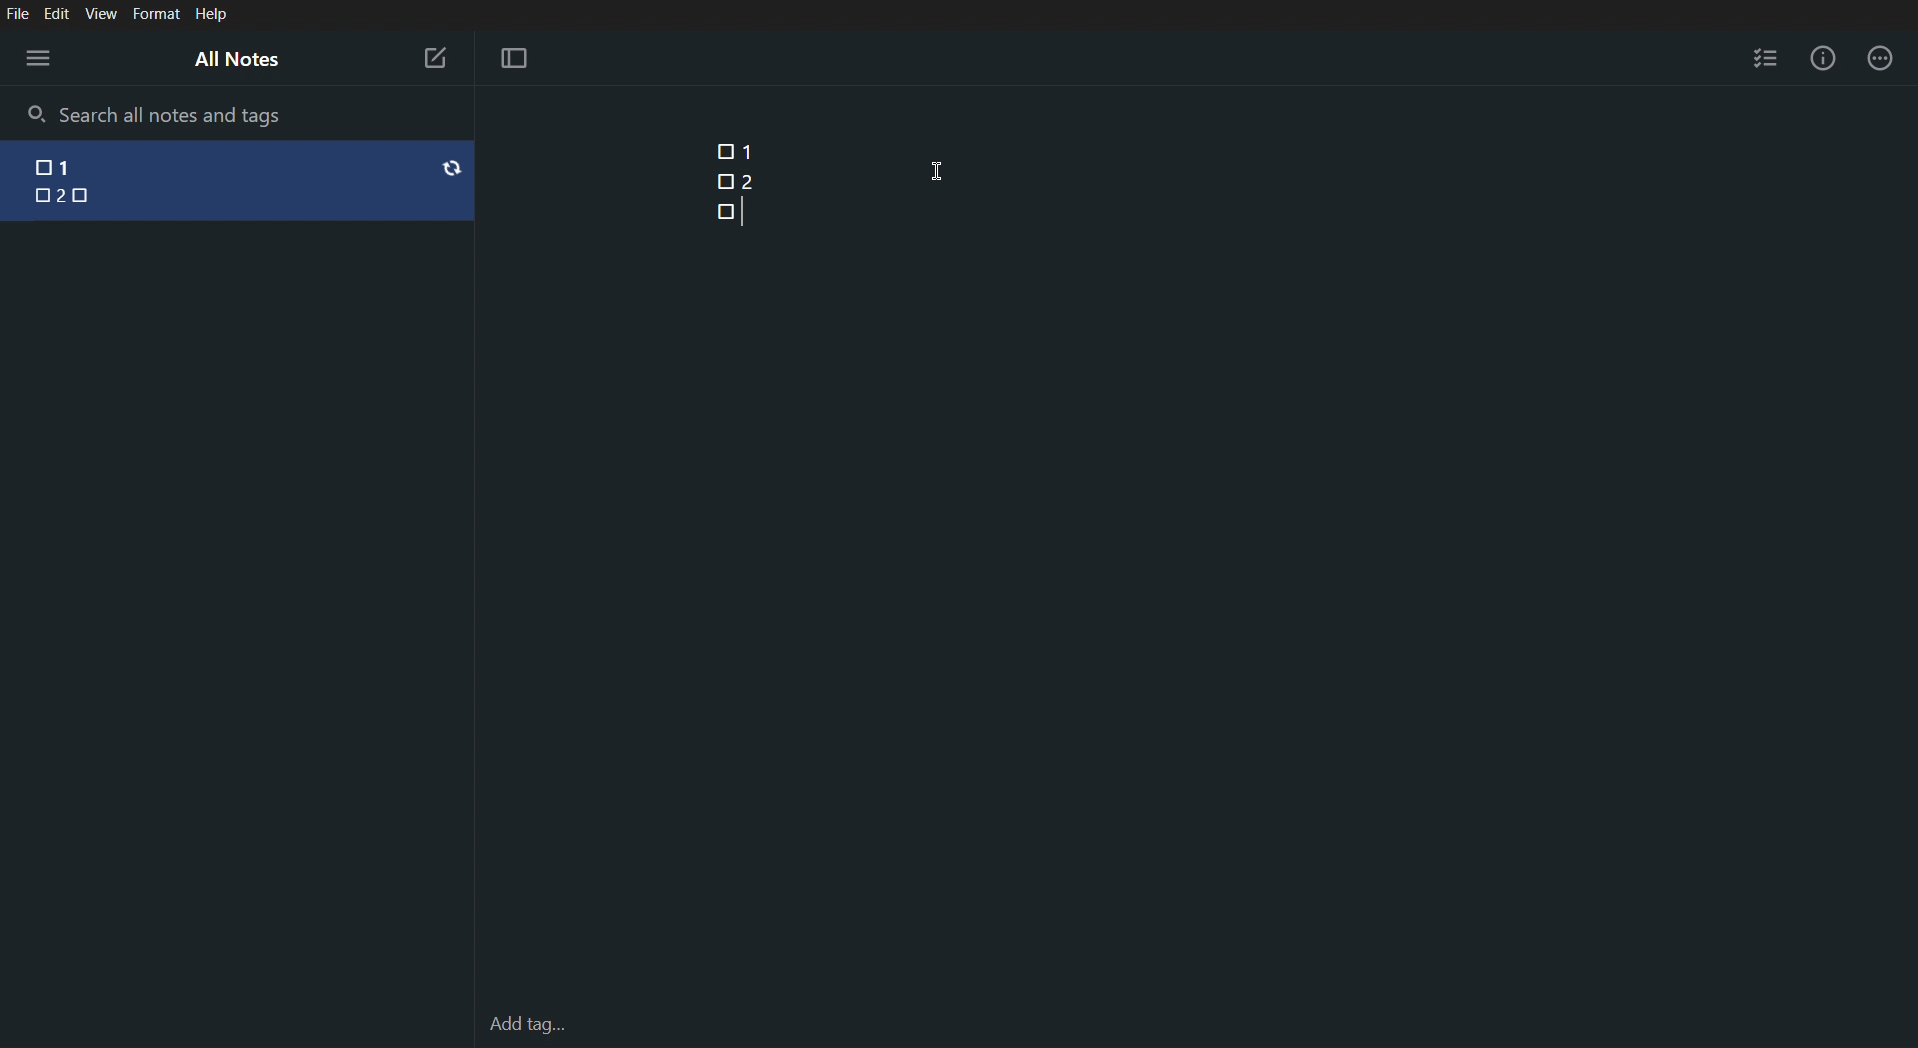 The width and height of the screenshot is (1918, 1048). What do you see at coordinates (1828, 58) in the screenshot?
I see `Info` at bounding box center [1828, 58].